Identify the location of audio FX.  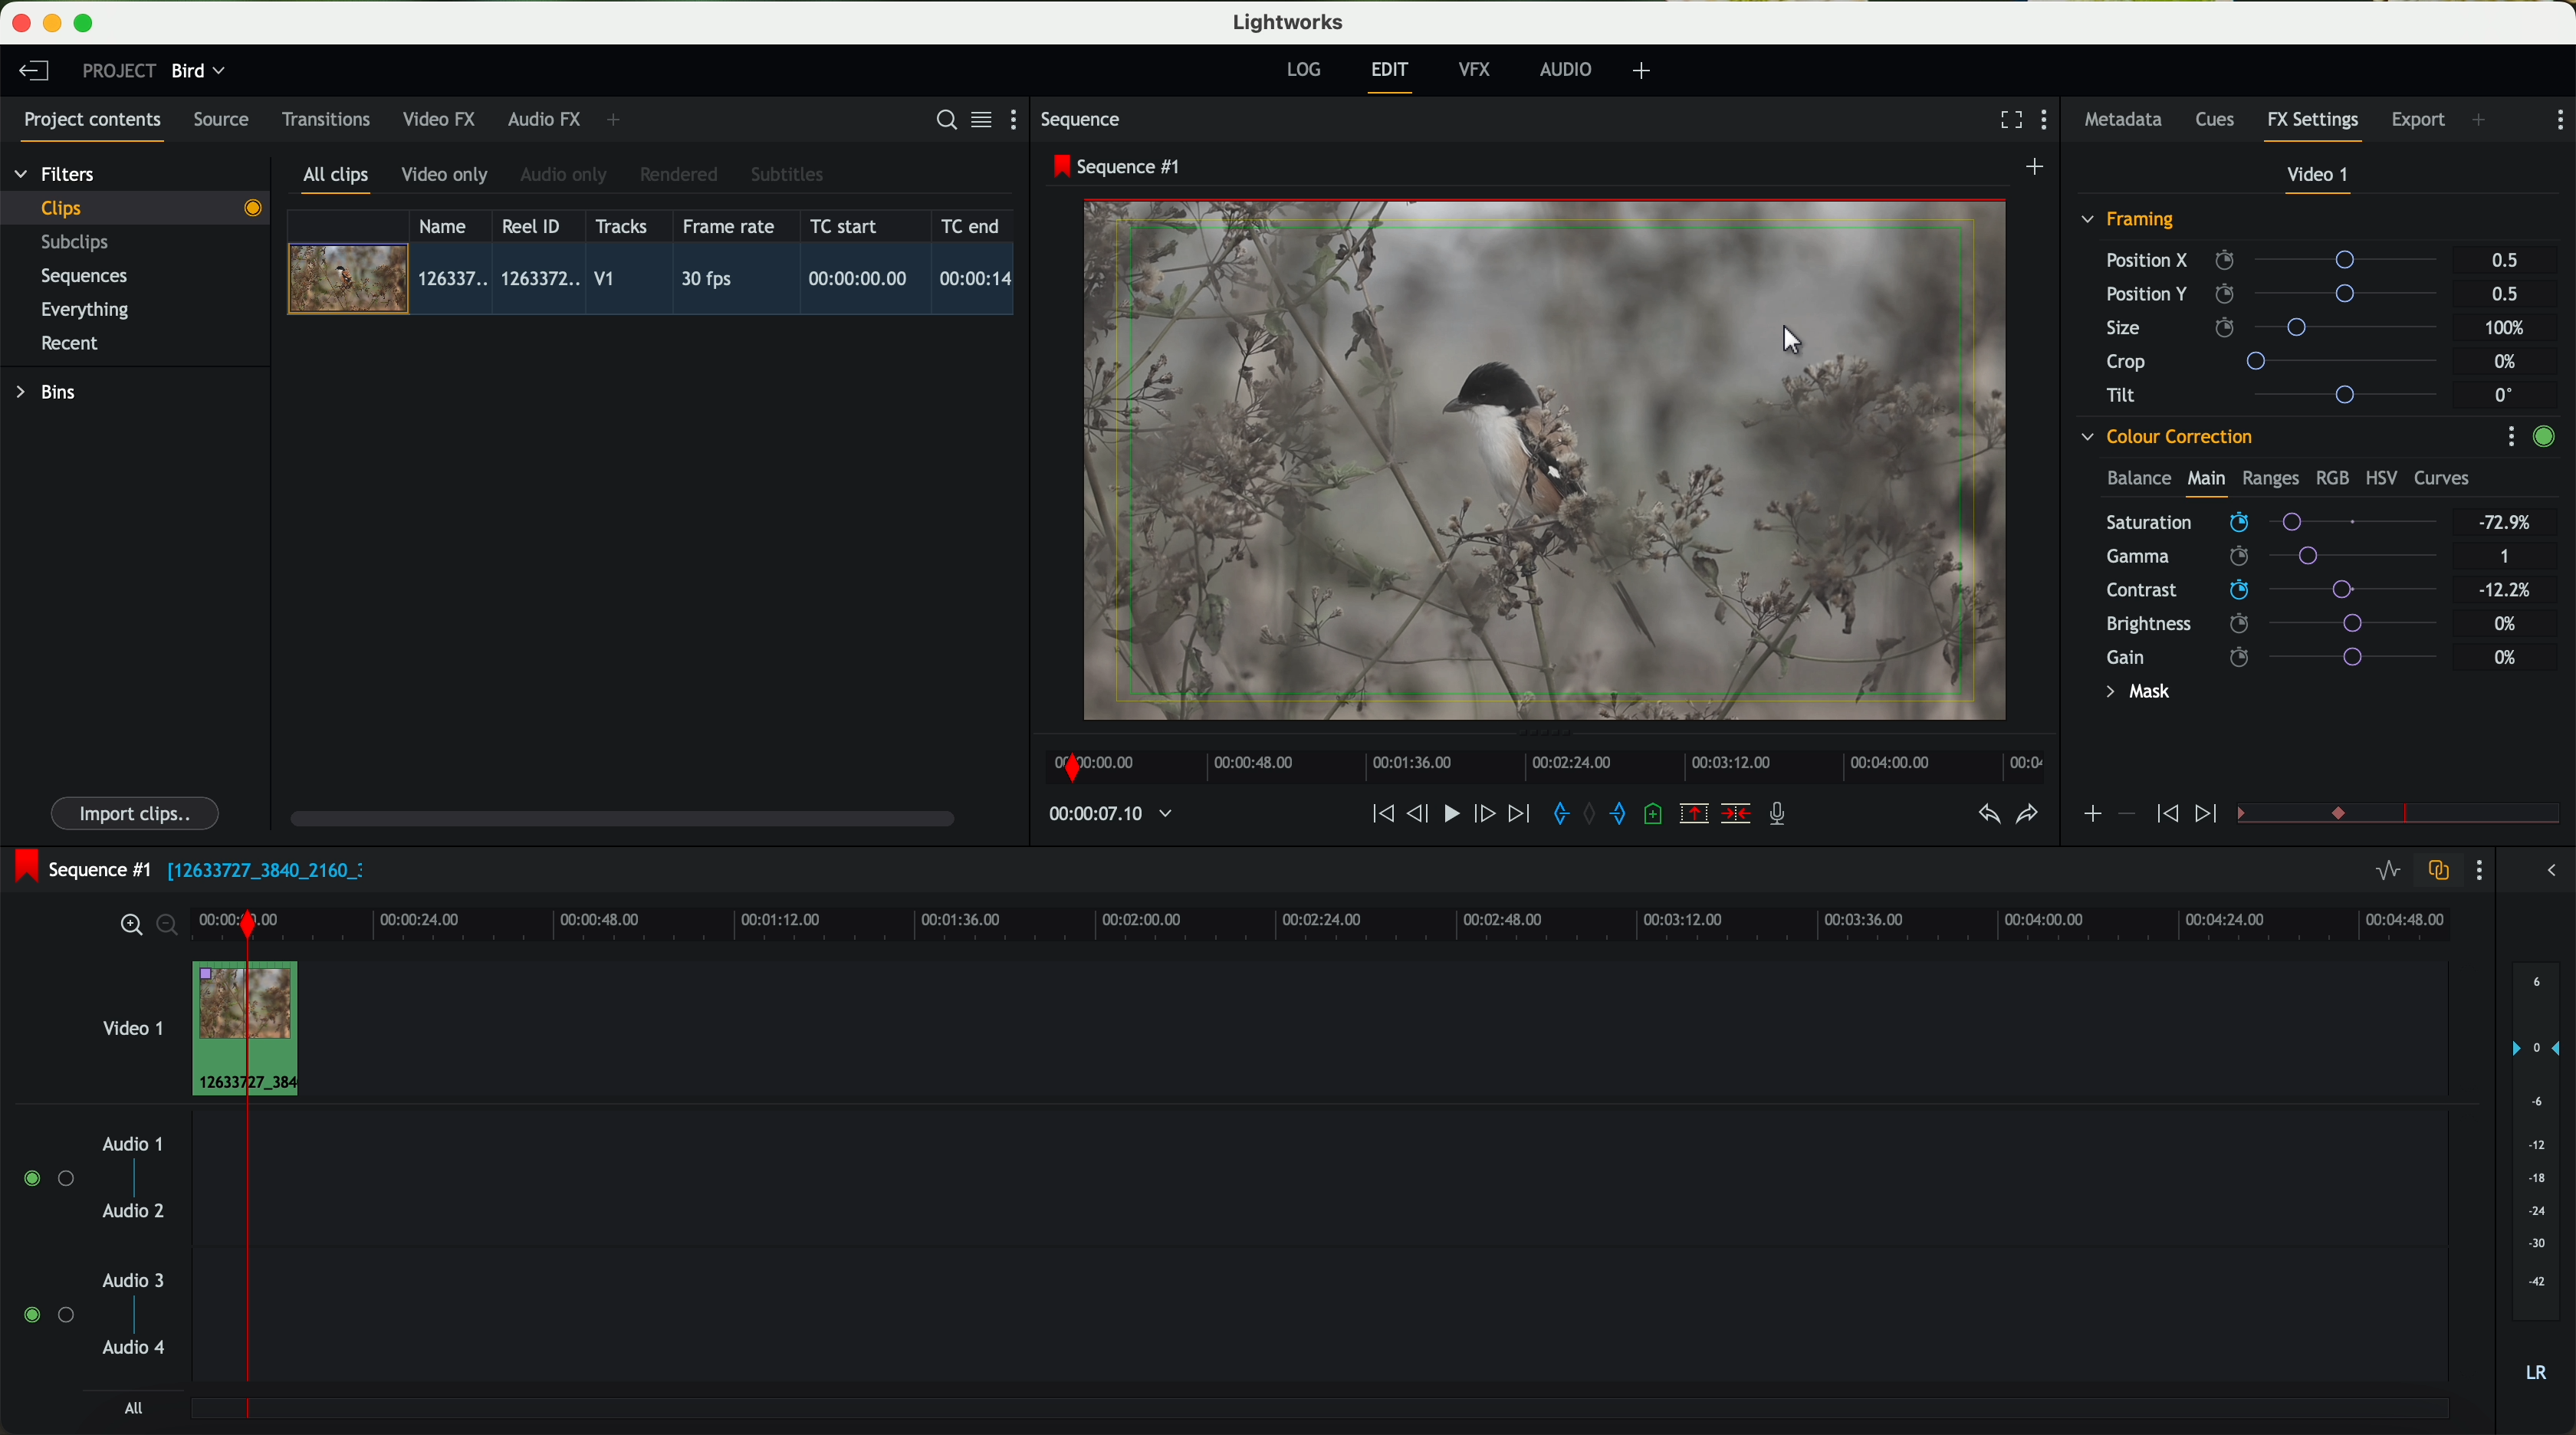
(545, 118).